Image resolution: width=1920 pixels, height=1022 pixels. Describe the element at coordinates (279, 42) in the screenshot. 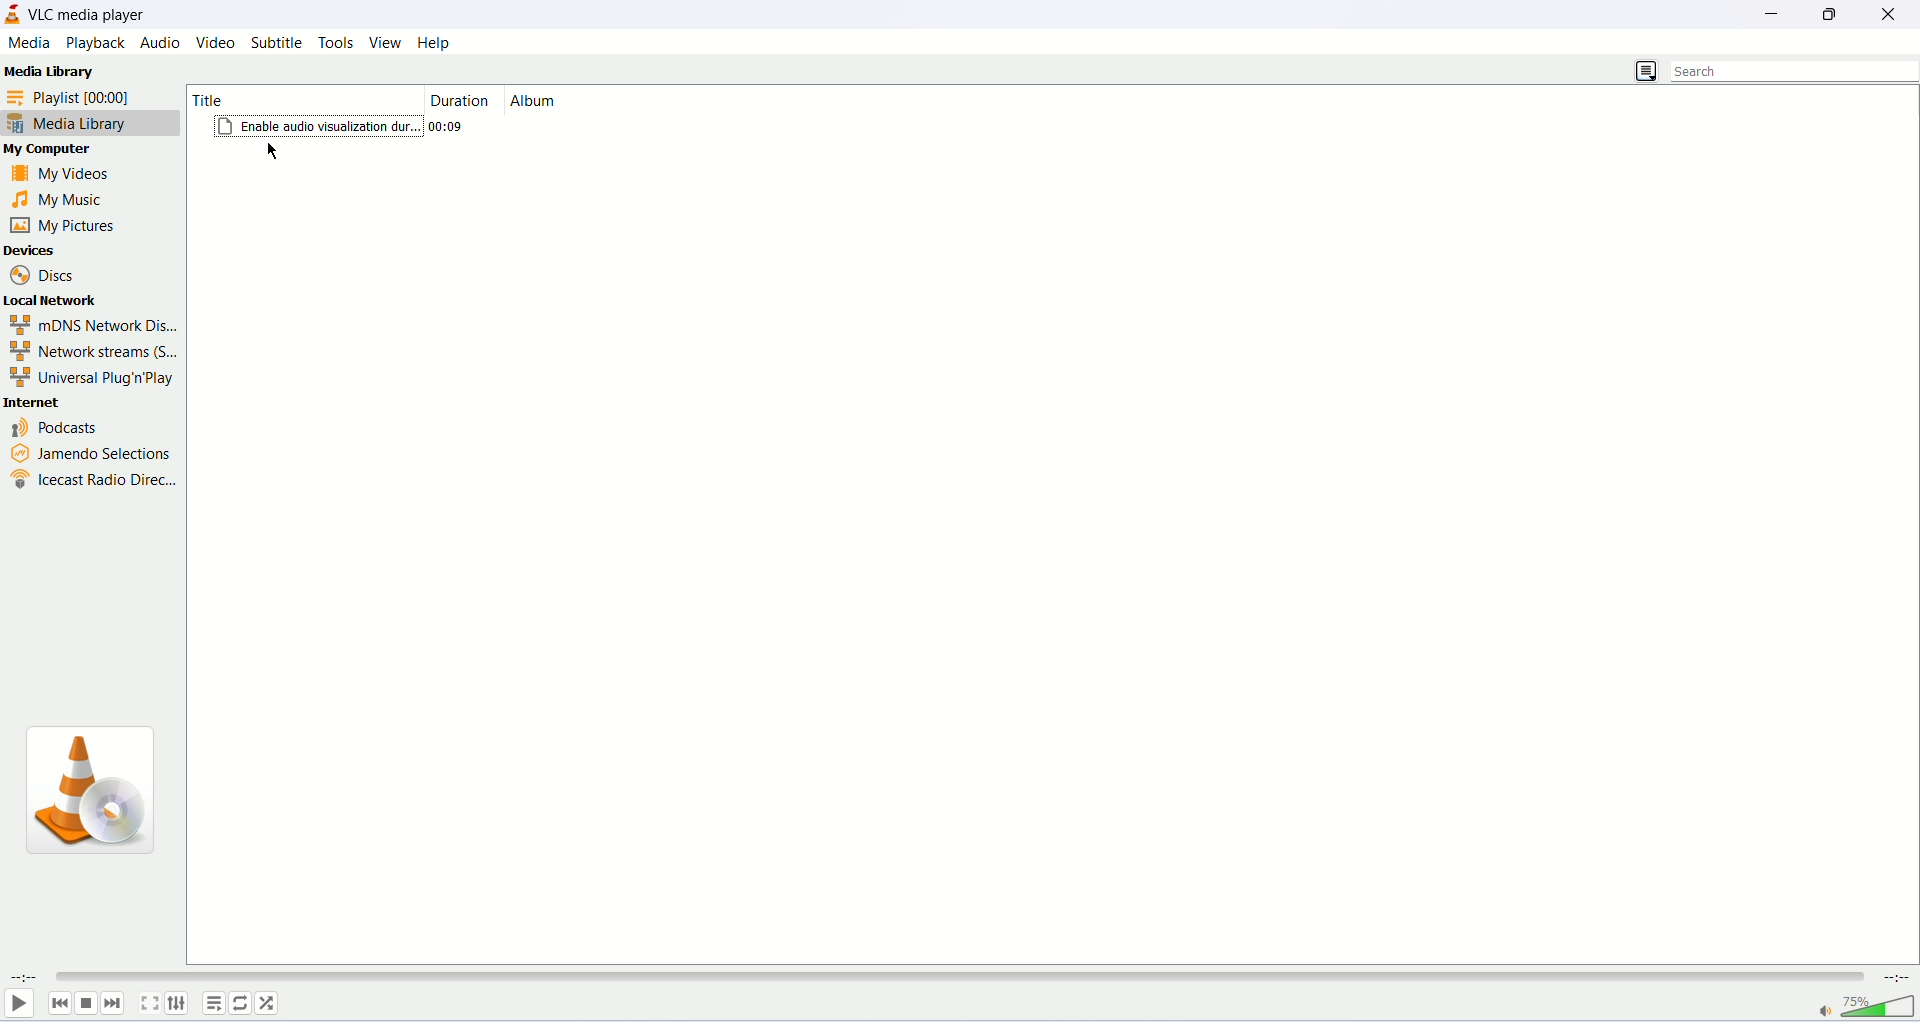

I see `subtitle` at that location.